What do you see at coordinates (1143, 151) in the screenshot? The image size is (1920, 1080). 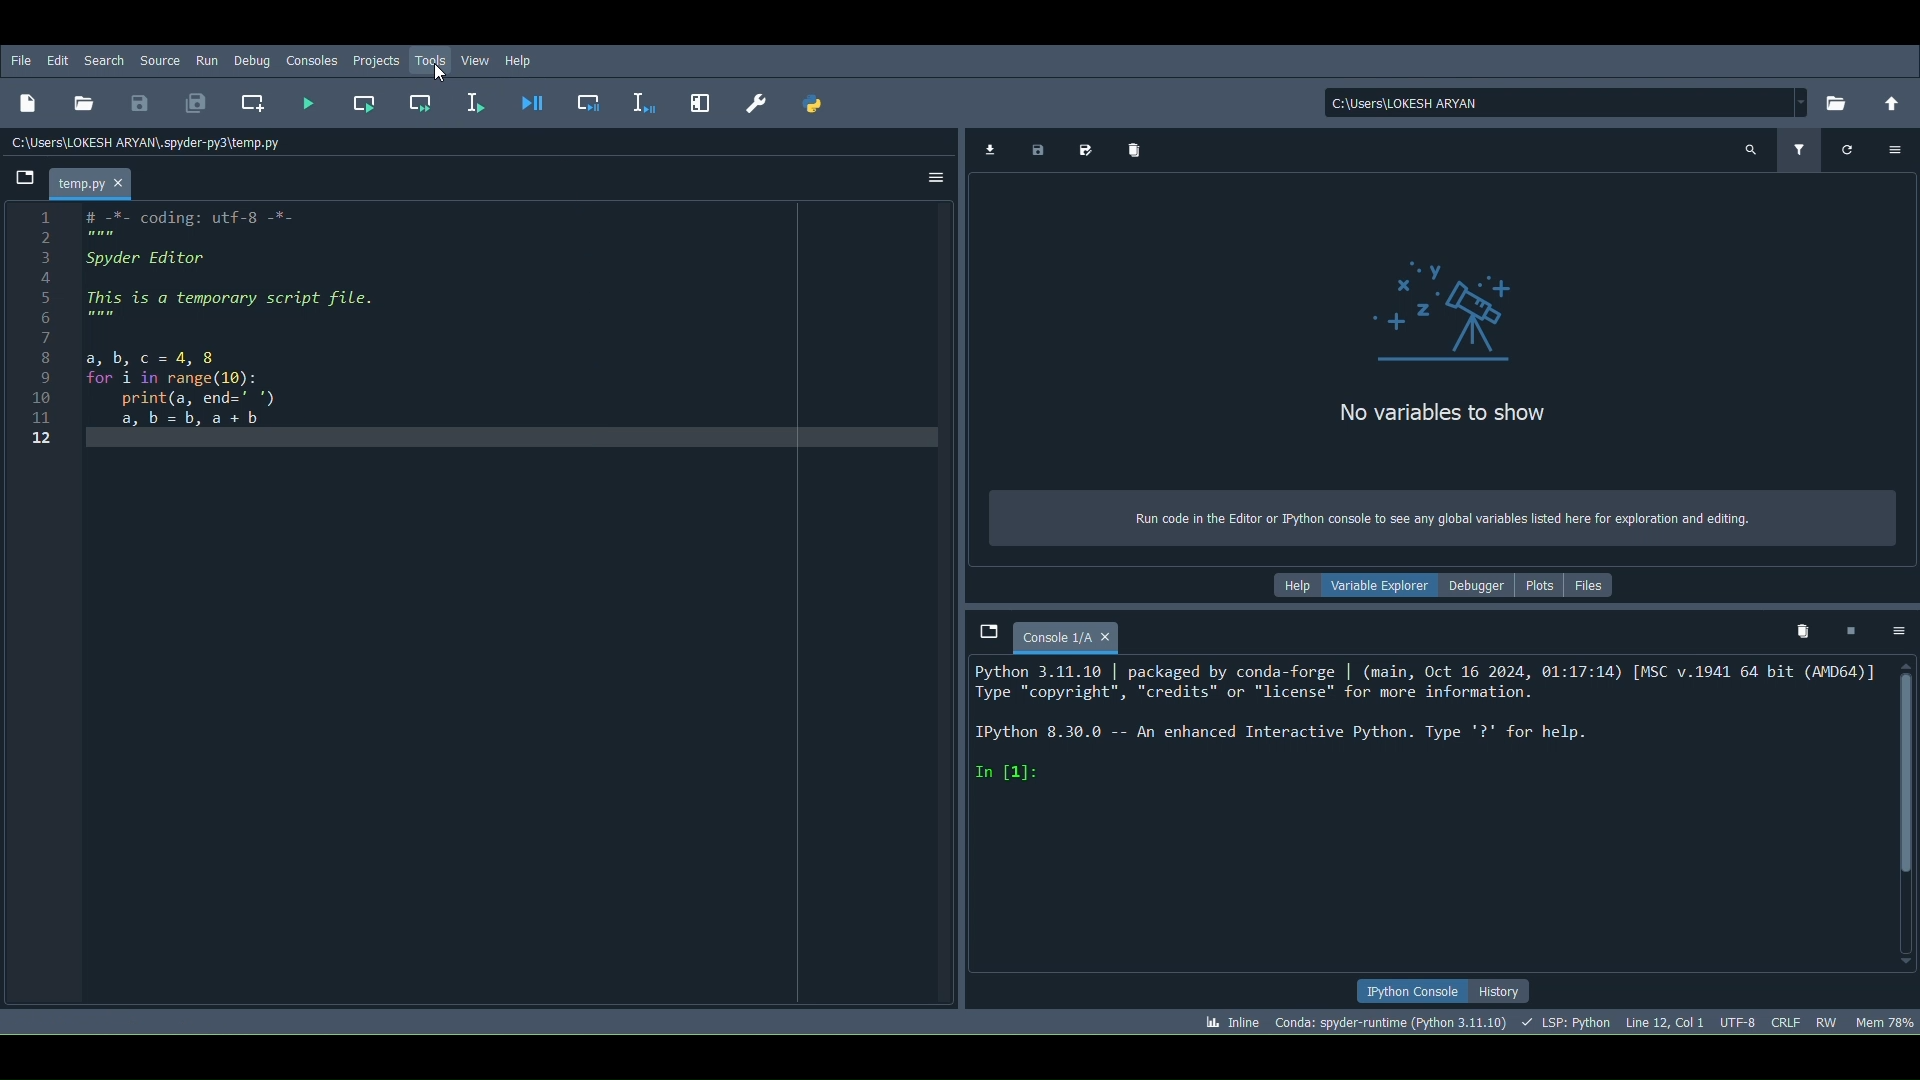 I see `Remove all variables` at bounding box center [1143, 151].